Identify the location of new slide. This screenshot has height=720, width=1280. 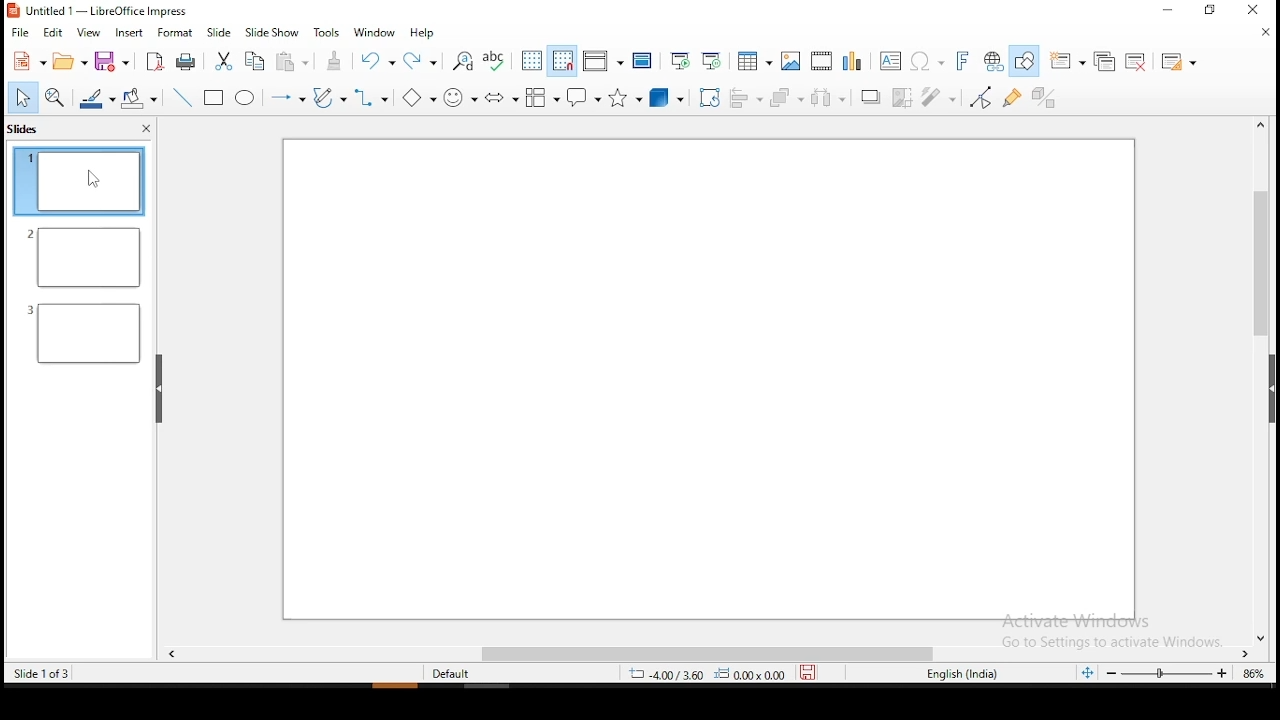
(1065, 60).